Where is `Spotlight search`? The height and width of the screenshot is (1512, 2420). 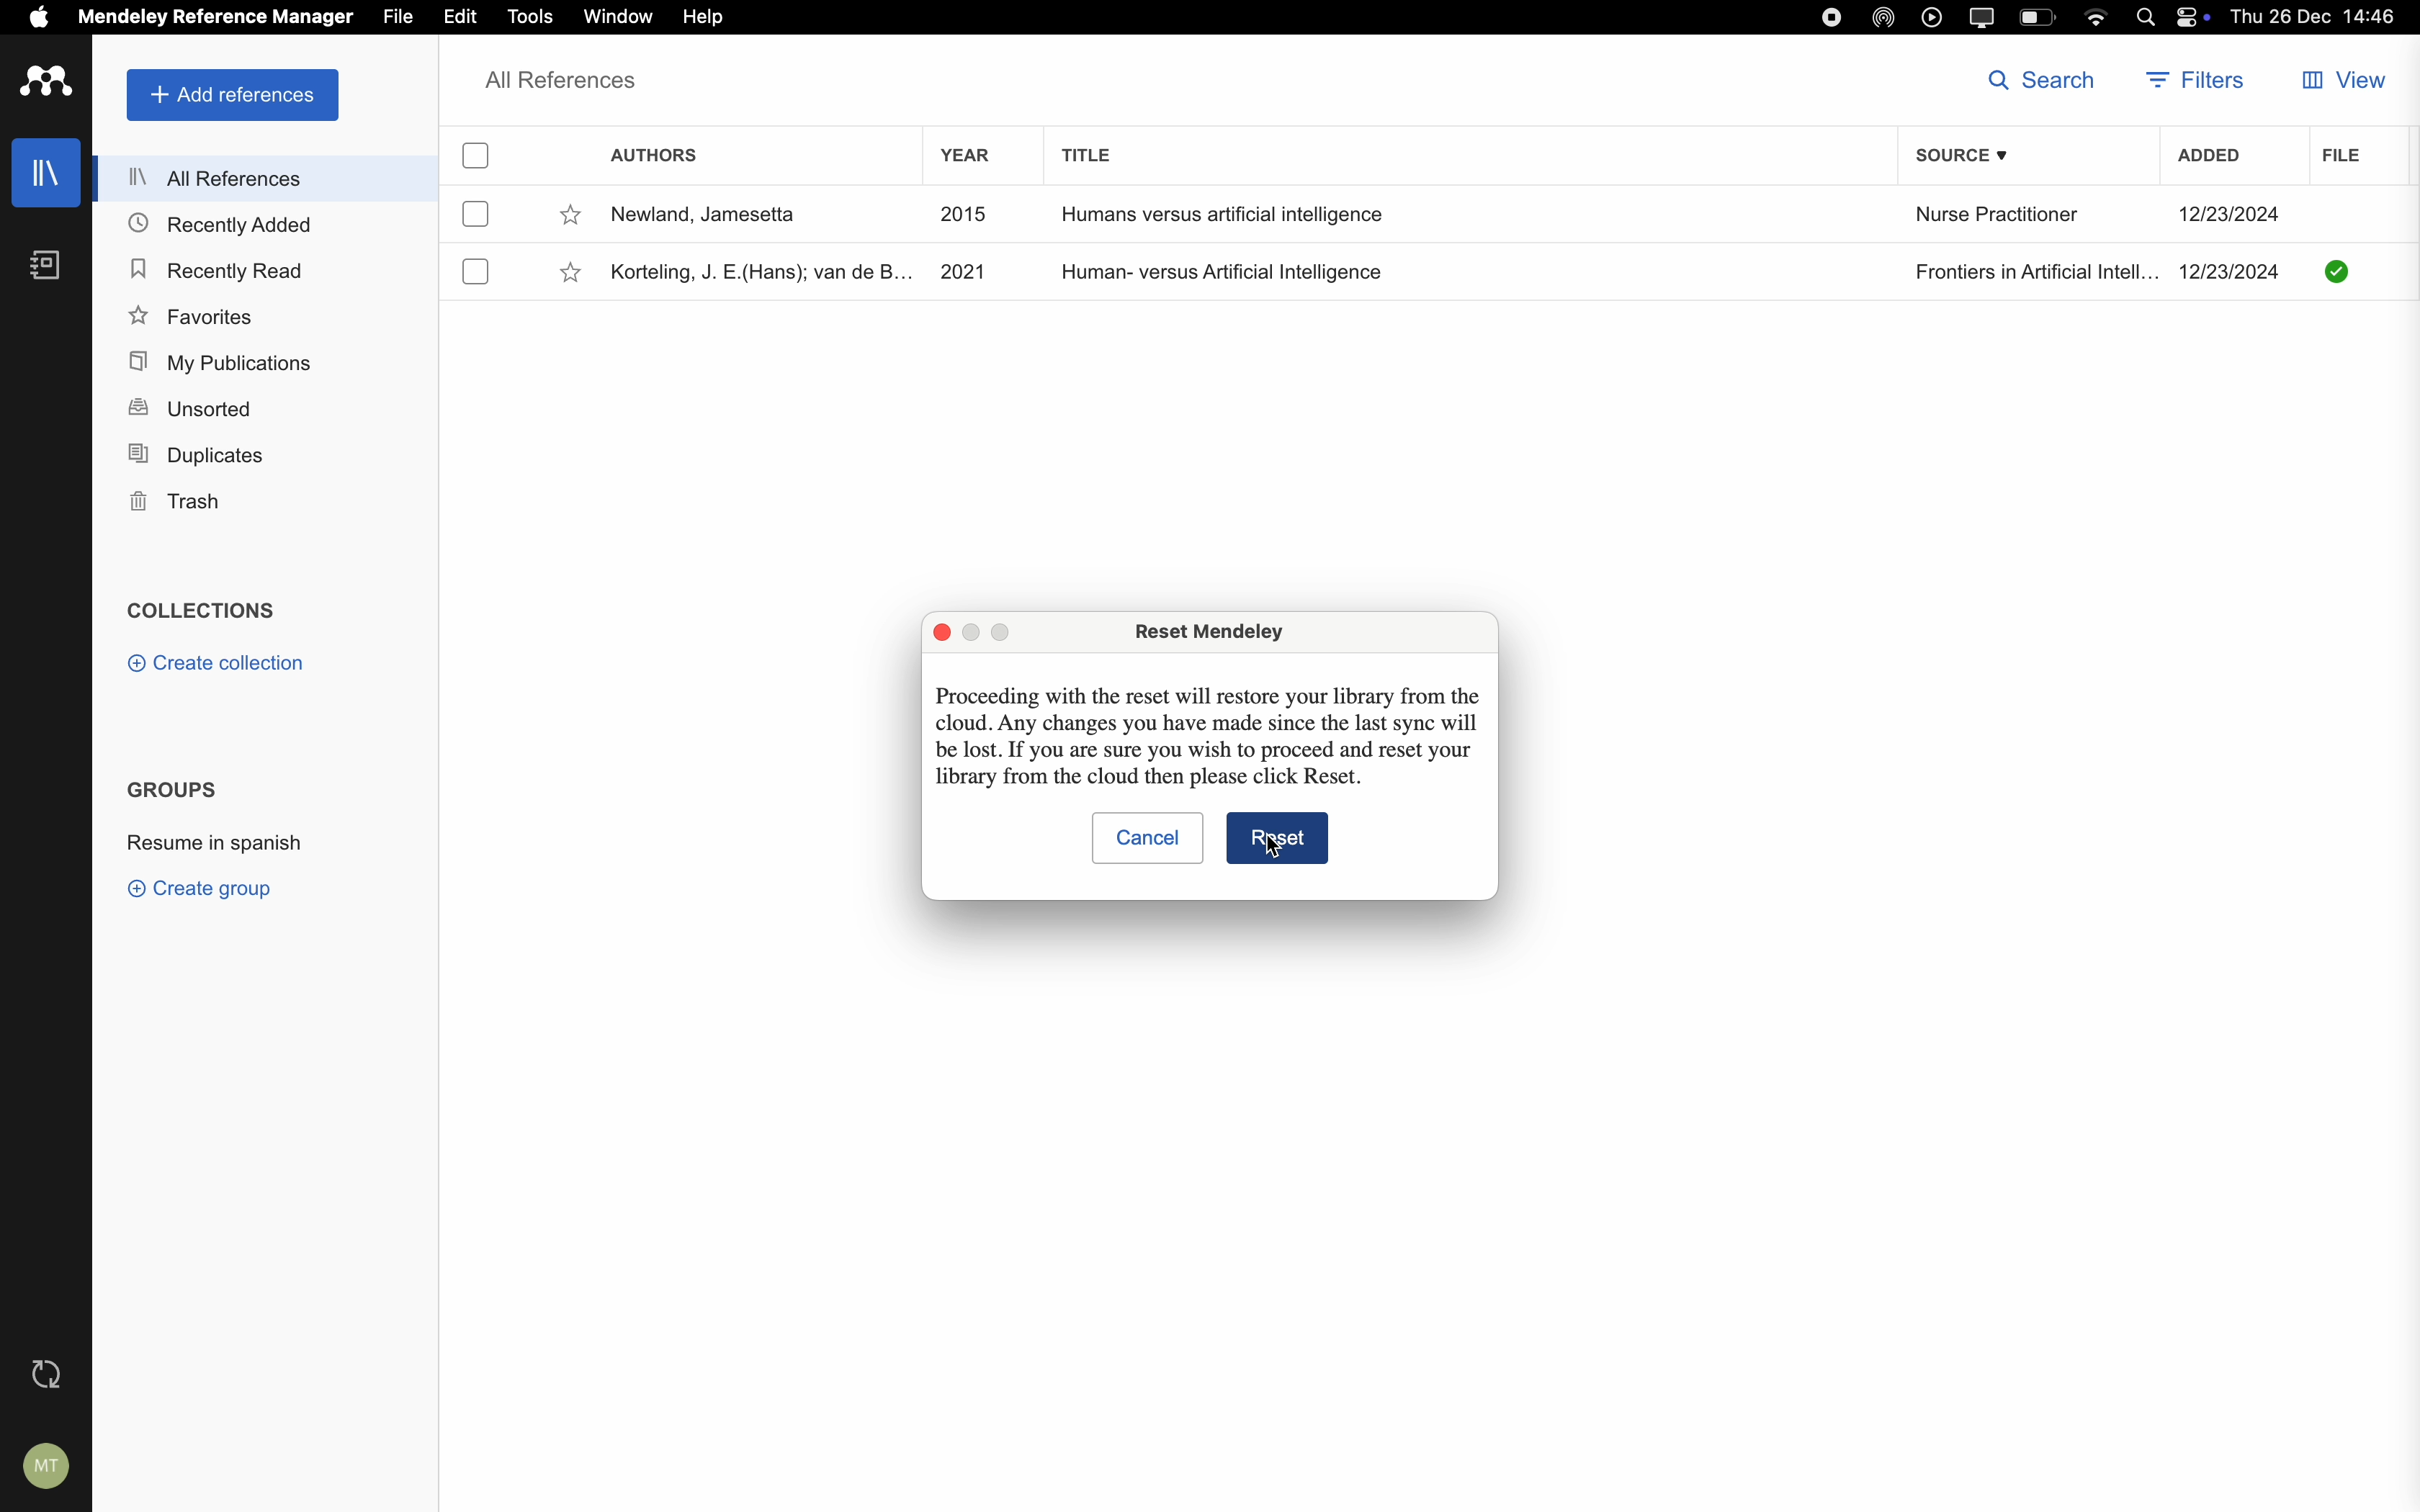 Spotlight search is located at coordinates (2143, 15).